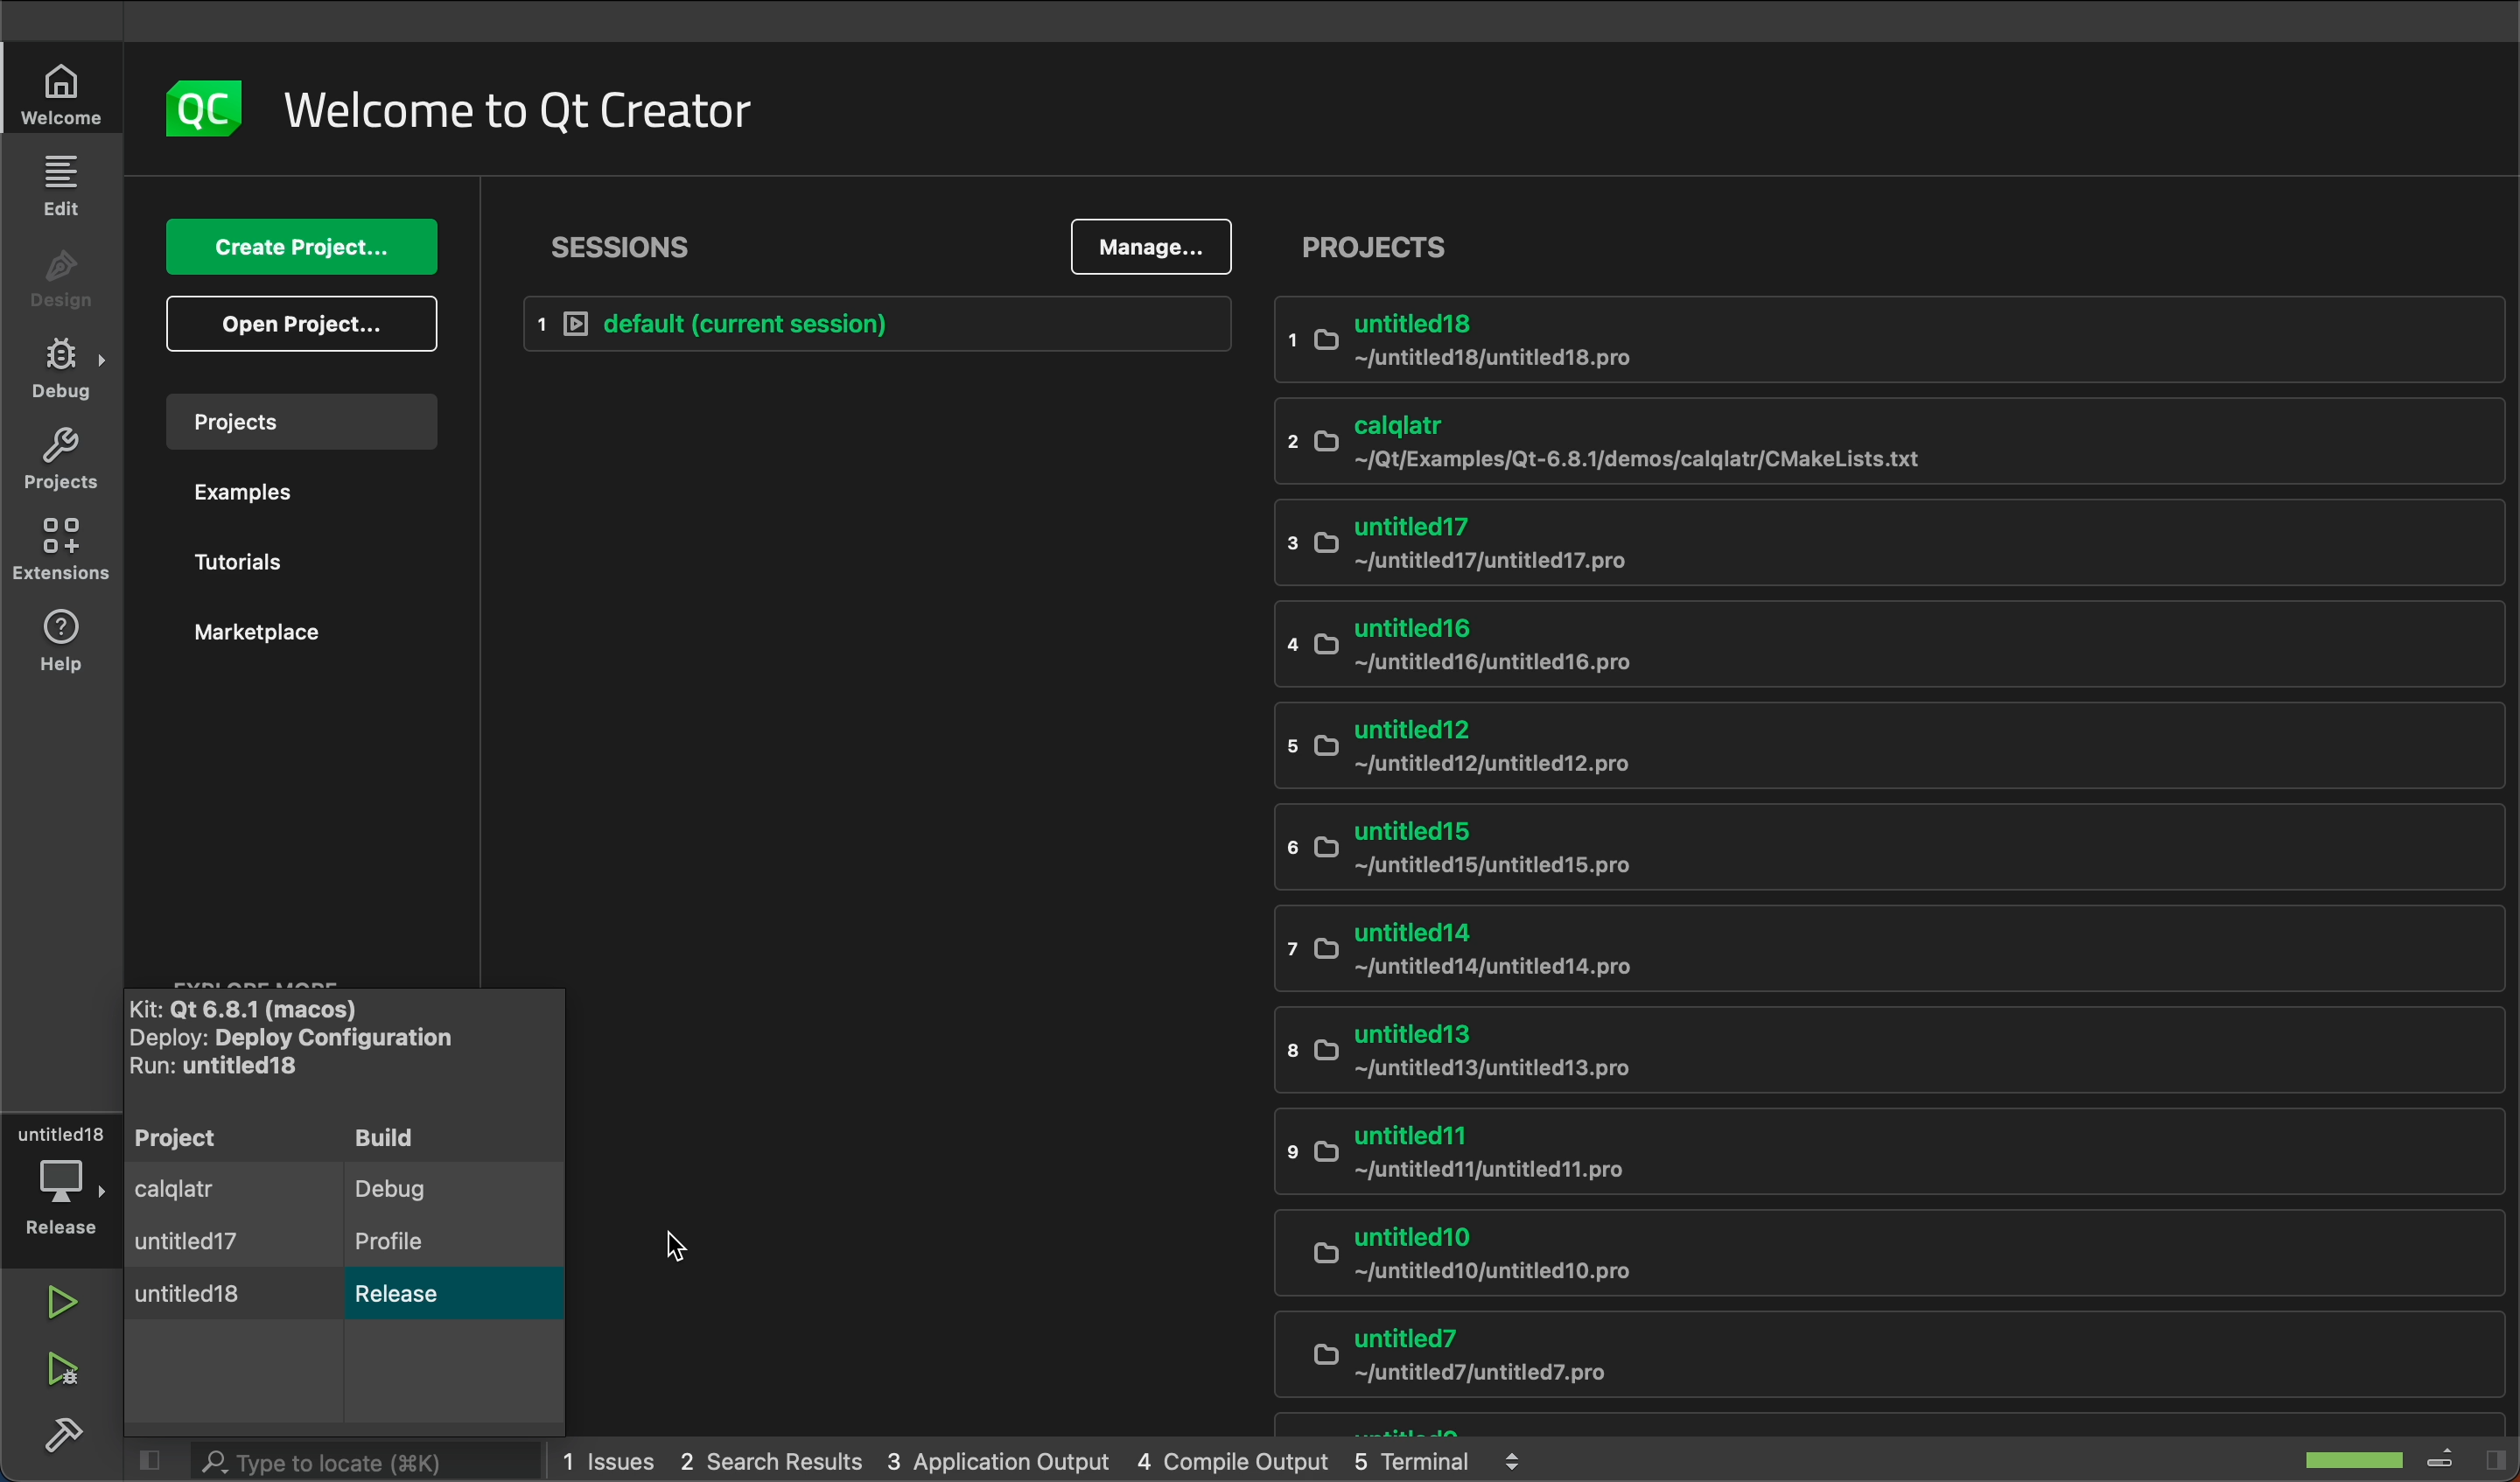 The height and width of the screenshot is (1482, 2520). Describe the element at coordinates (1754, 346) in the screenshot. I see `untitled18` at that location.